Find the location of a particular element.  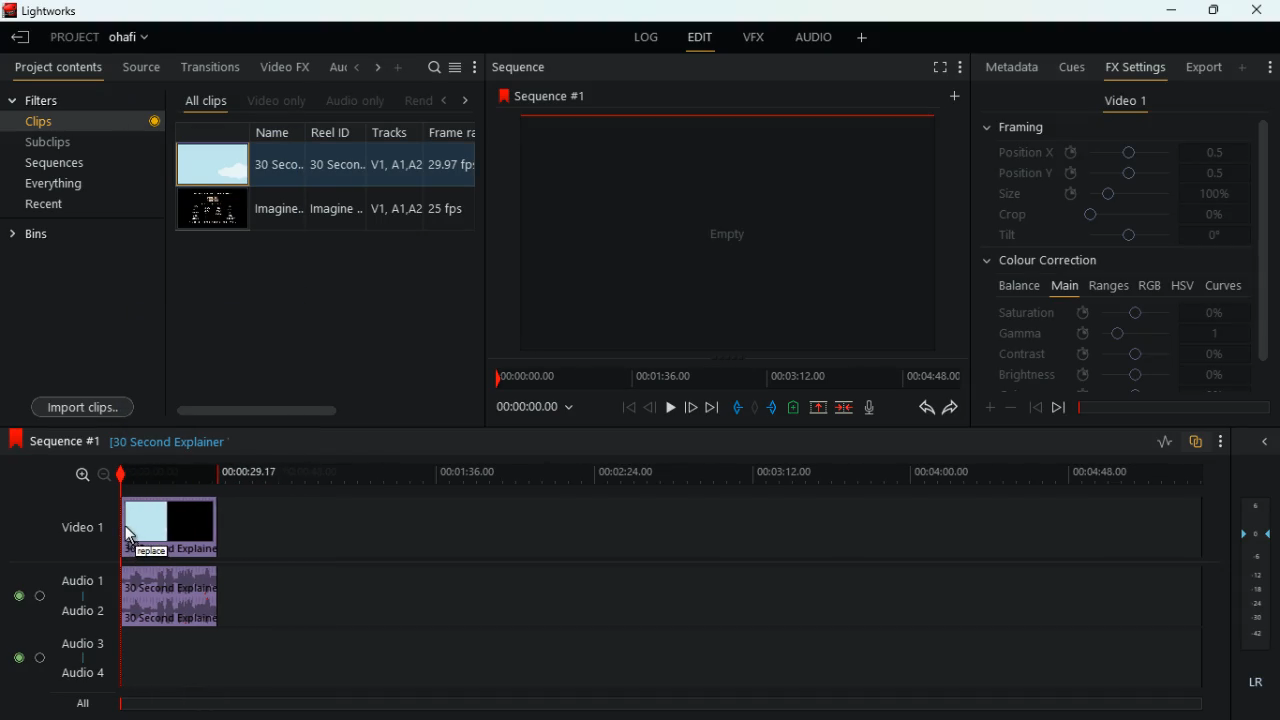

add is located at coordinates (1245, 67).